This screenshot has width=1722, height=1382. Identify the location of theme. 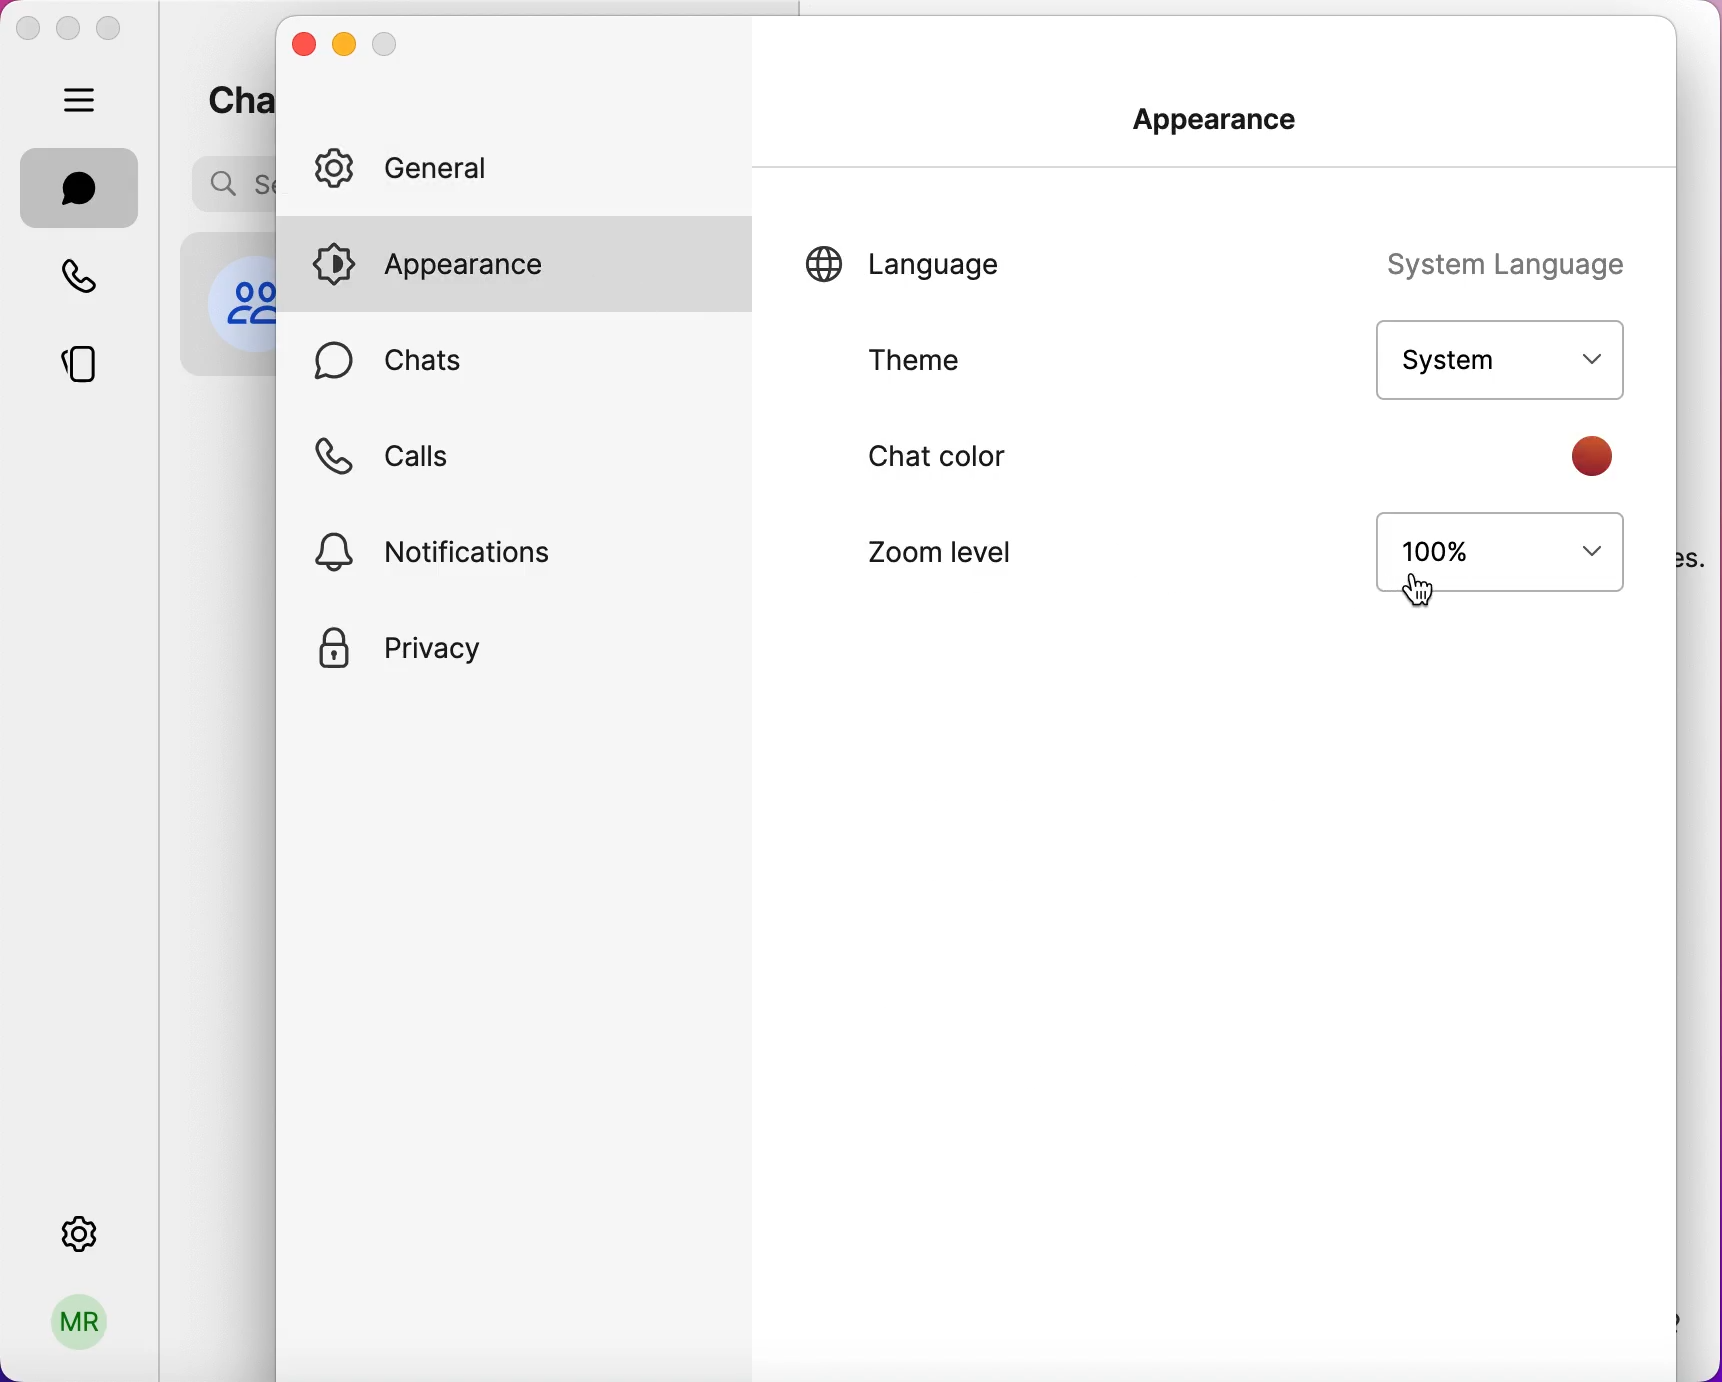
(955, 363).